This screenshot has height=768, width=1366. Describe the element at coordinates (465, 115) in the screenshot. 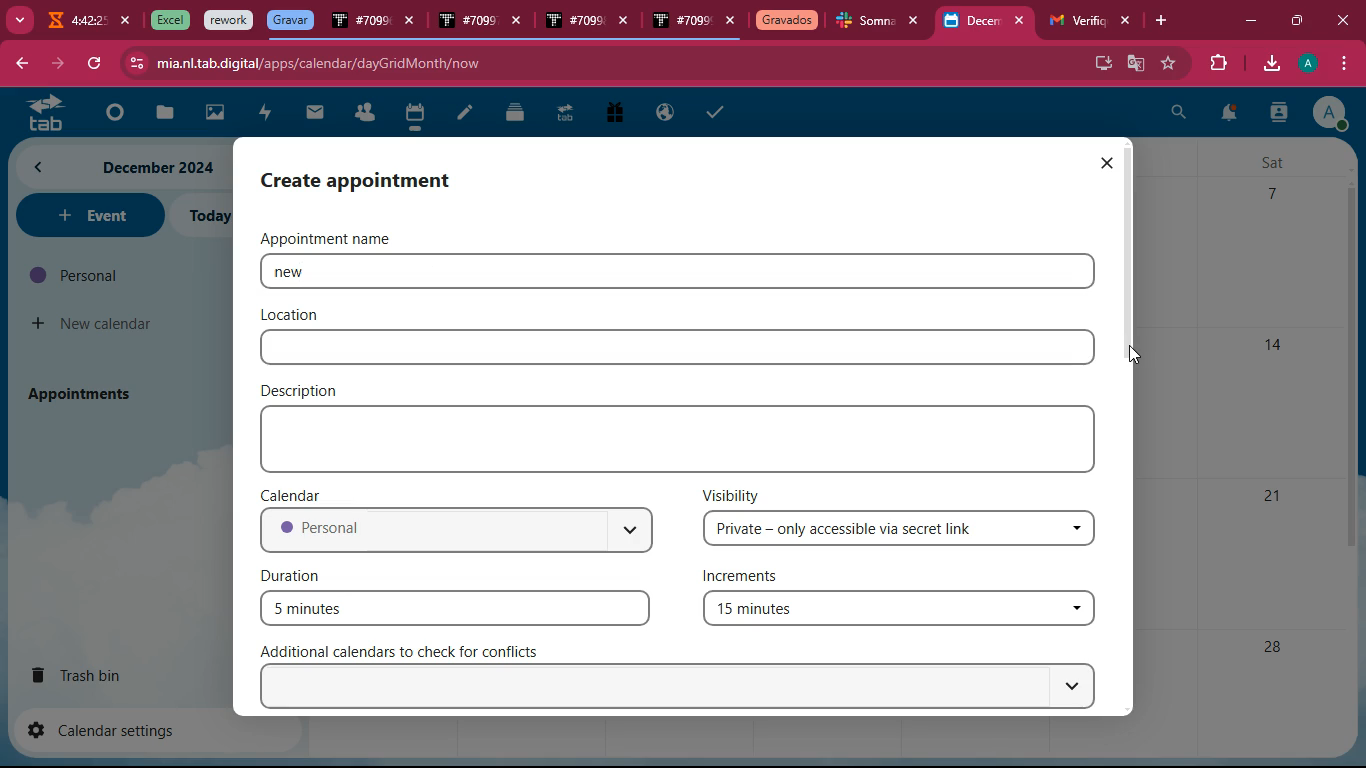

I see `edit` at that location.